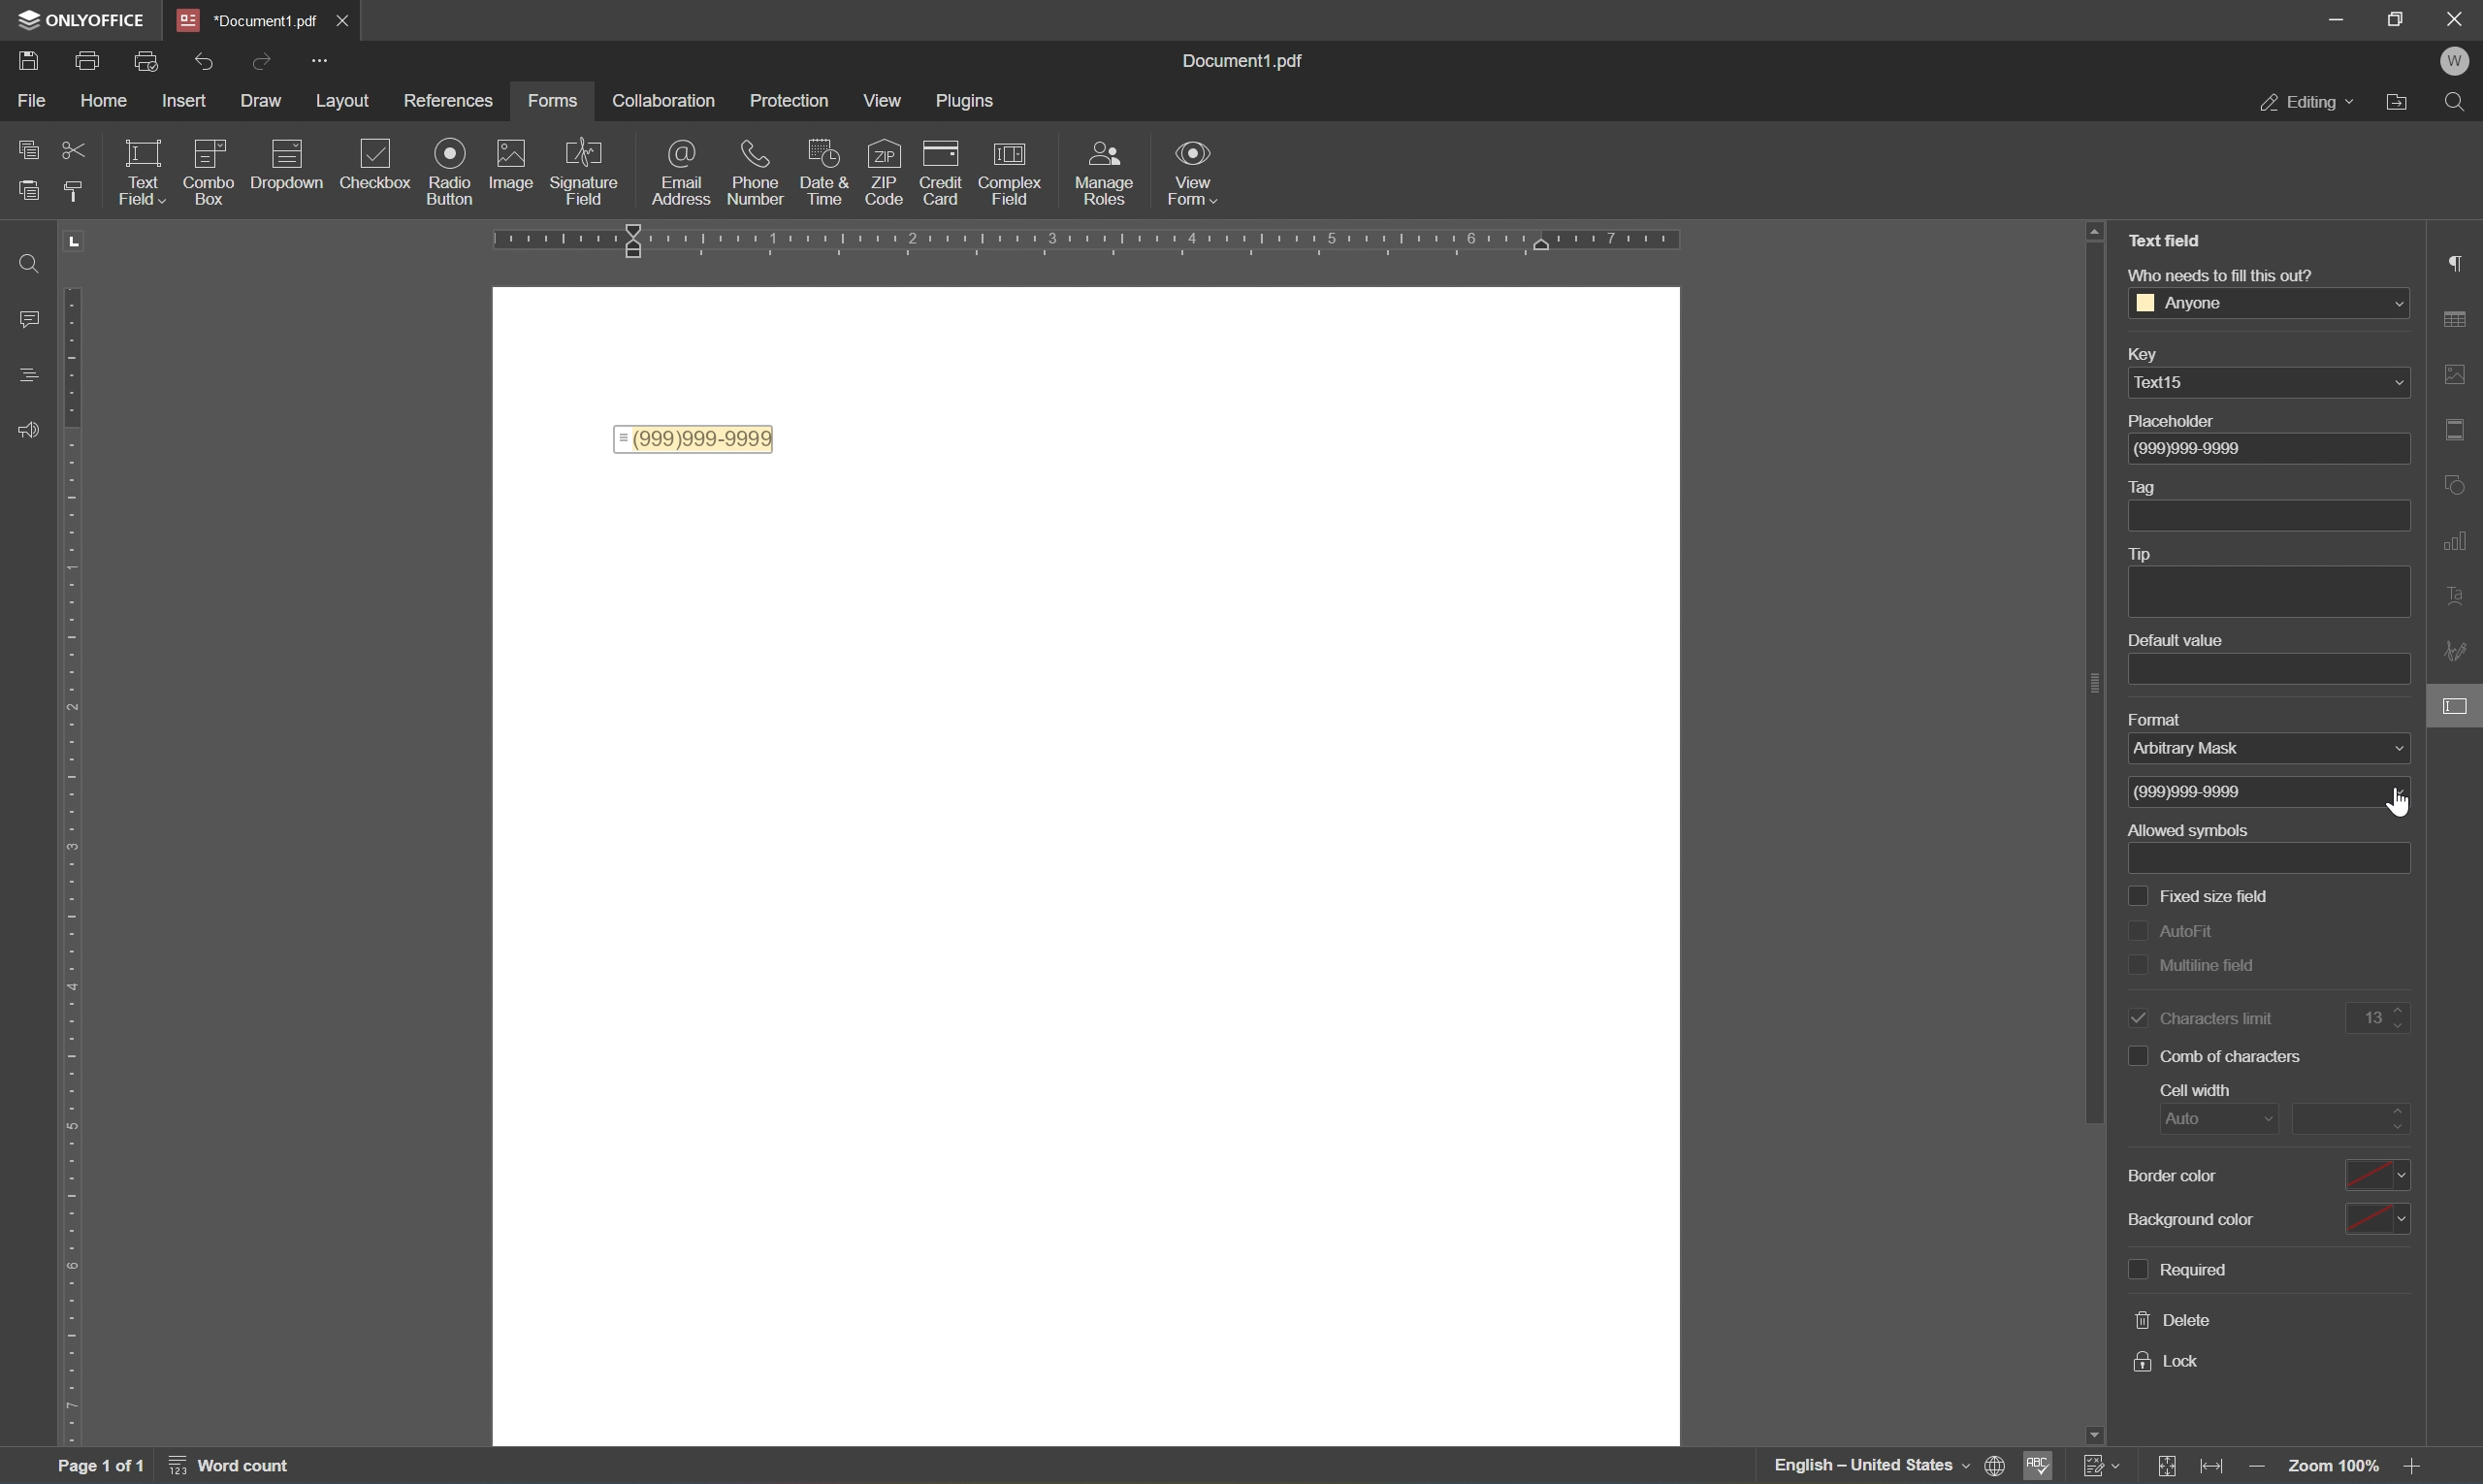 This screenshot has height=1484, width=2483. What do you see at coordinates (2390, 304) in the screenshot?
I see `drop down` at bounding box center [2390, 304].